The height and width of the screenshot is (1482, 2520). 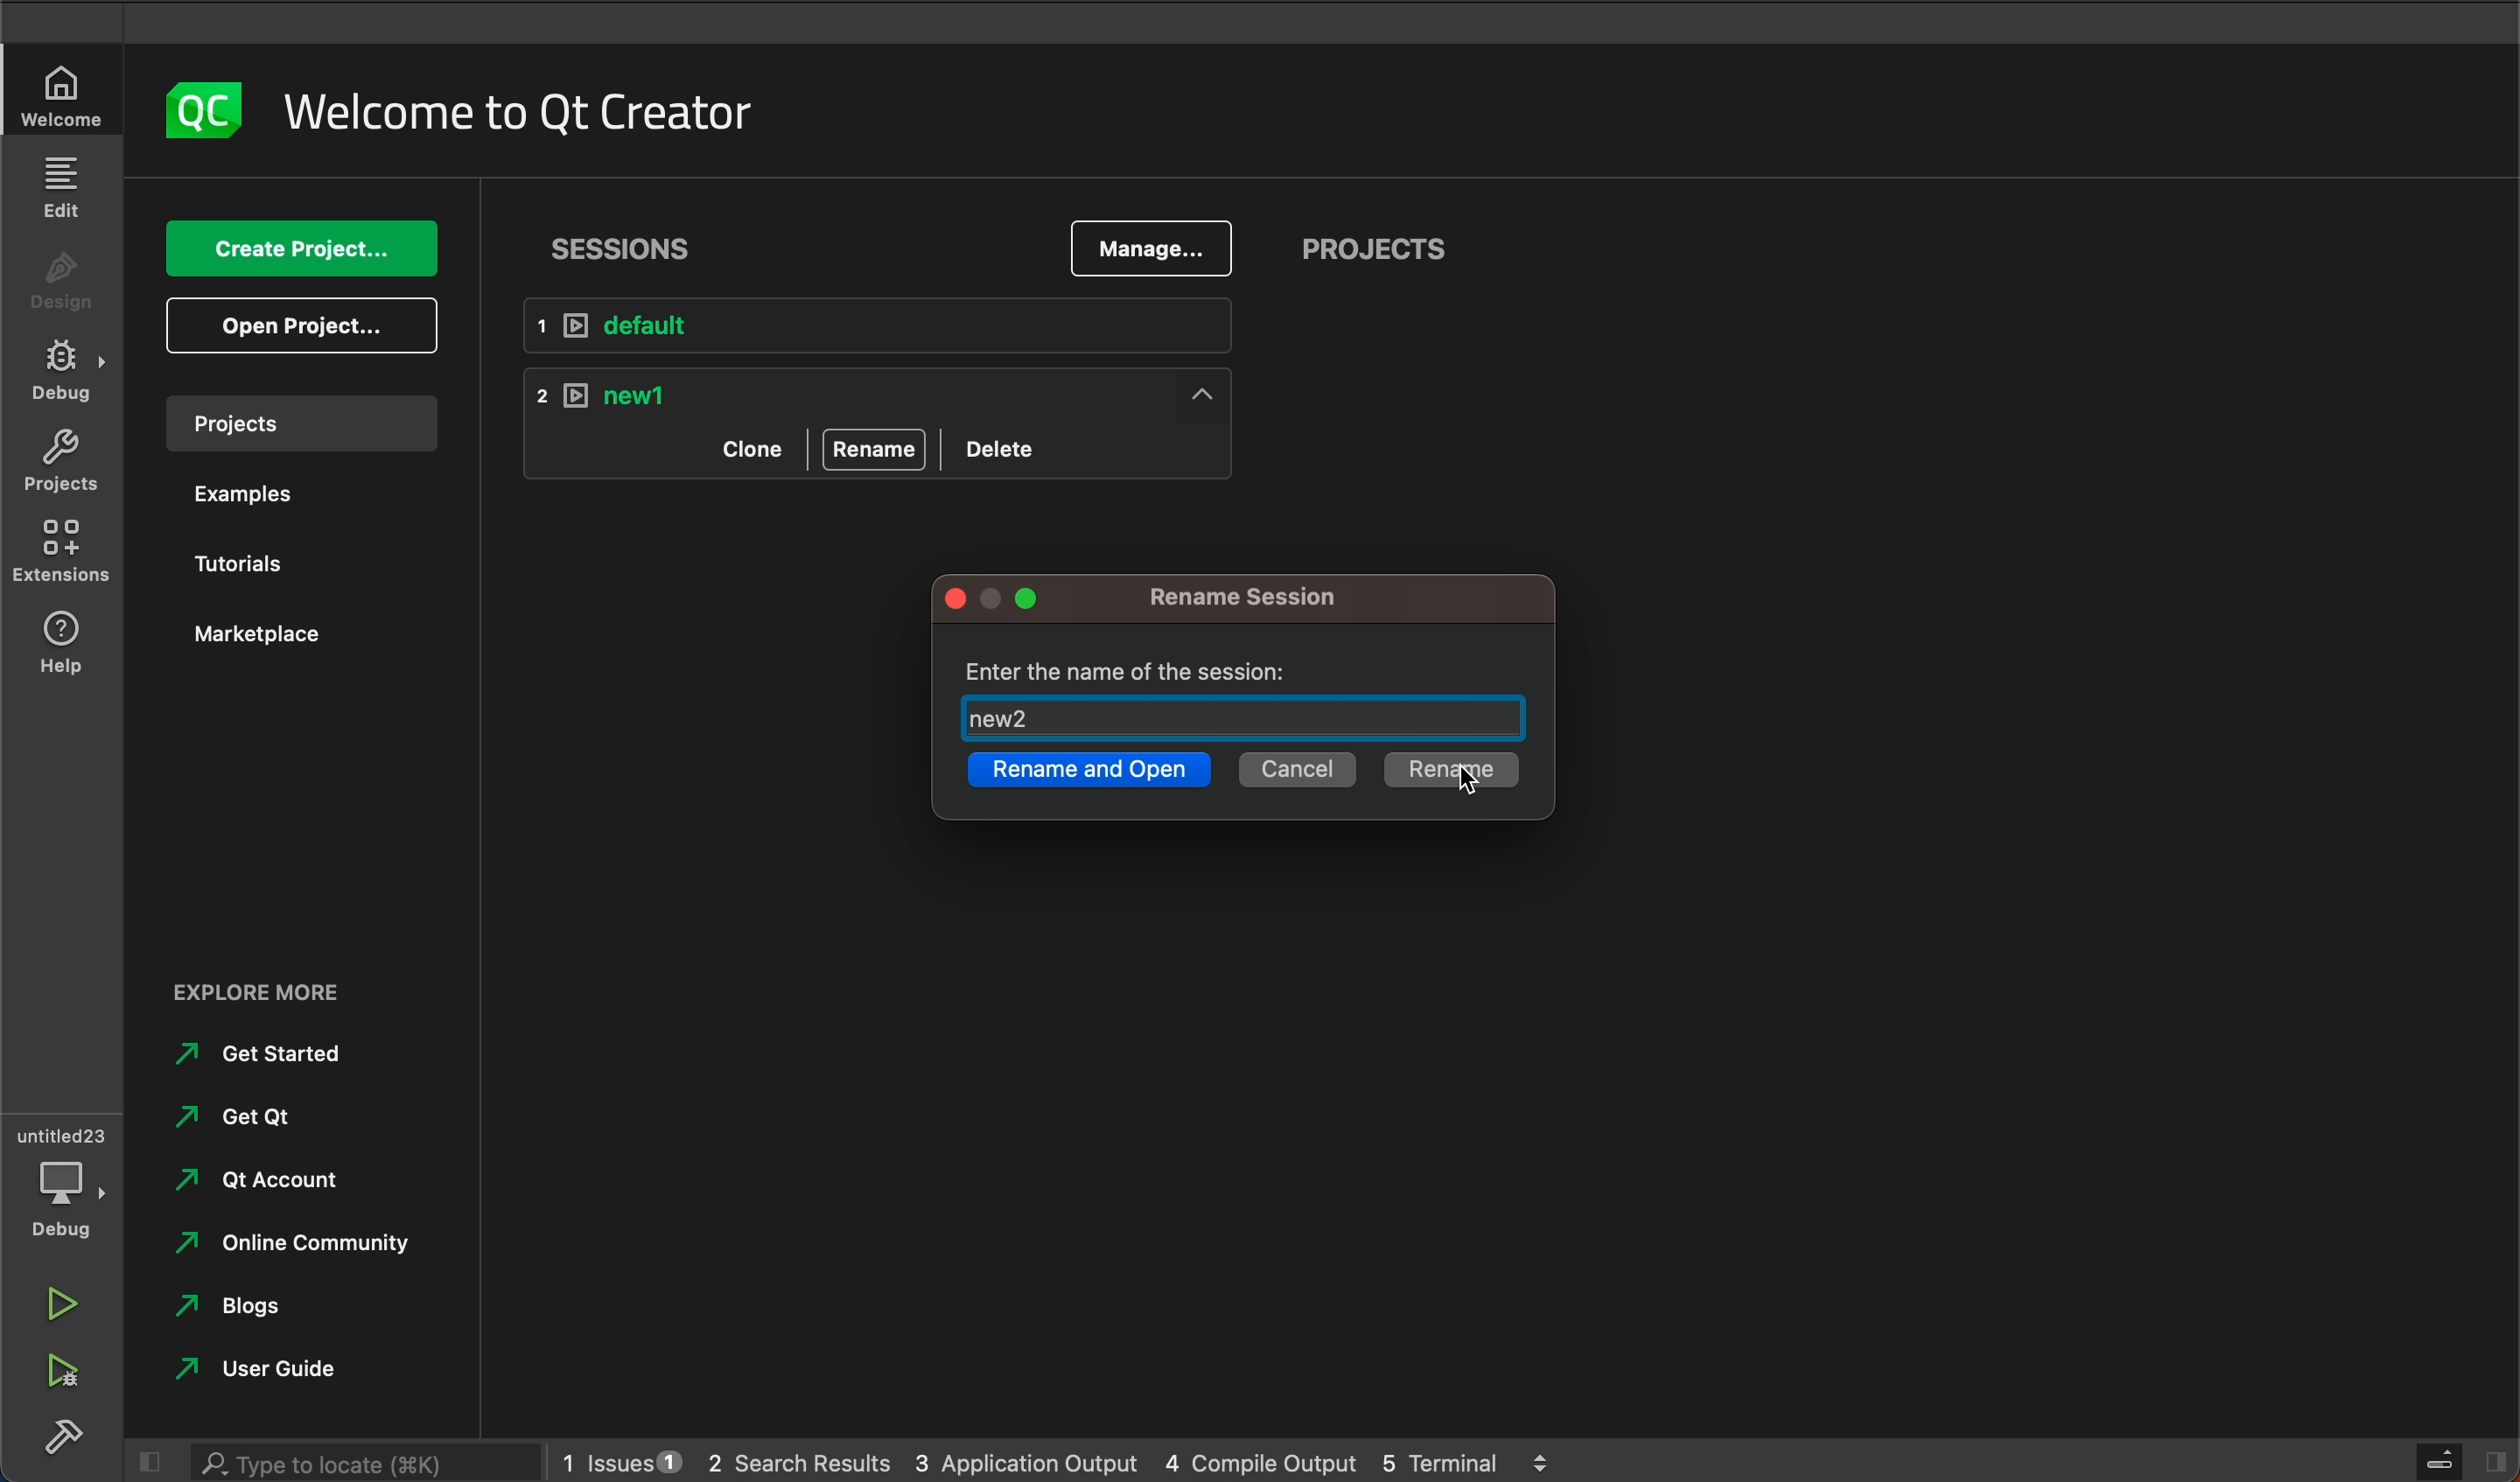 I want to click on select, so click(x=1454, y=769).